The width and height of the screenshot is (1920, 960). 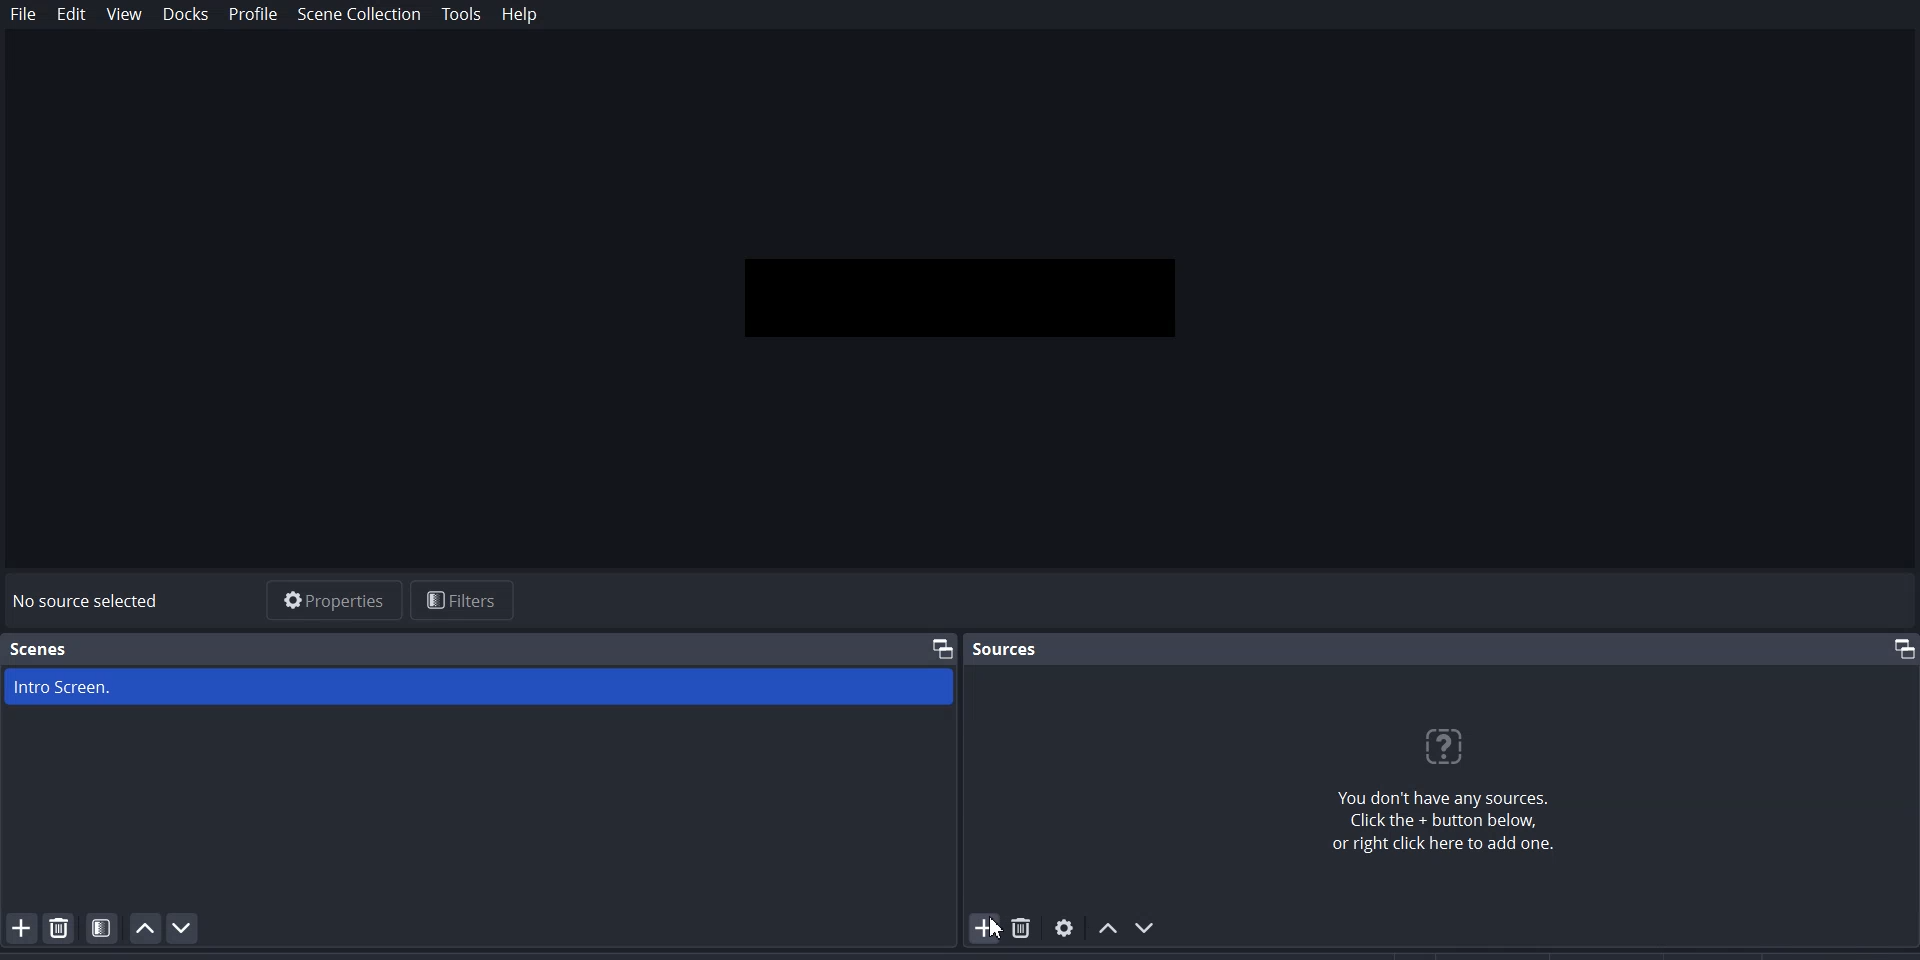 I want to click on Open Scene Filter, so click(x=102, y=927).